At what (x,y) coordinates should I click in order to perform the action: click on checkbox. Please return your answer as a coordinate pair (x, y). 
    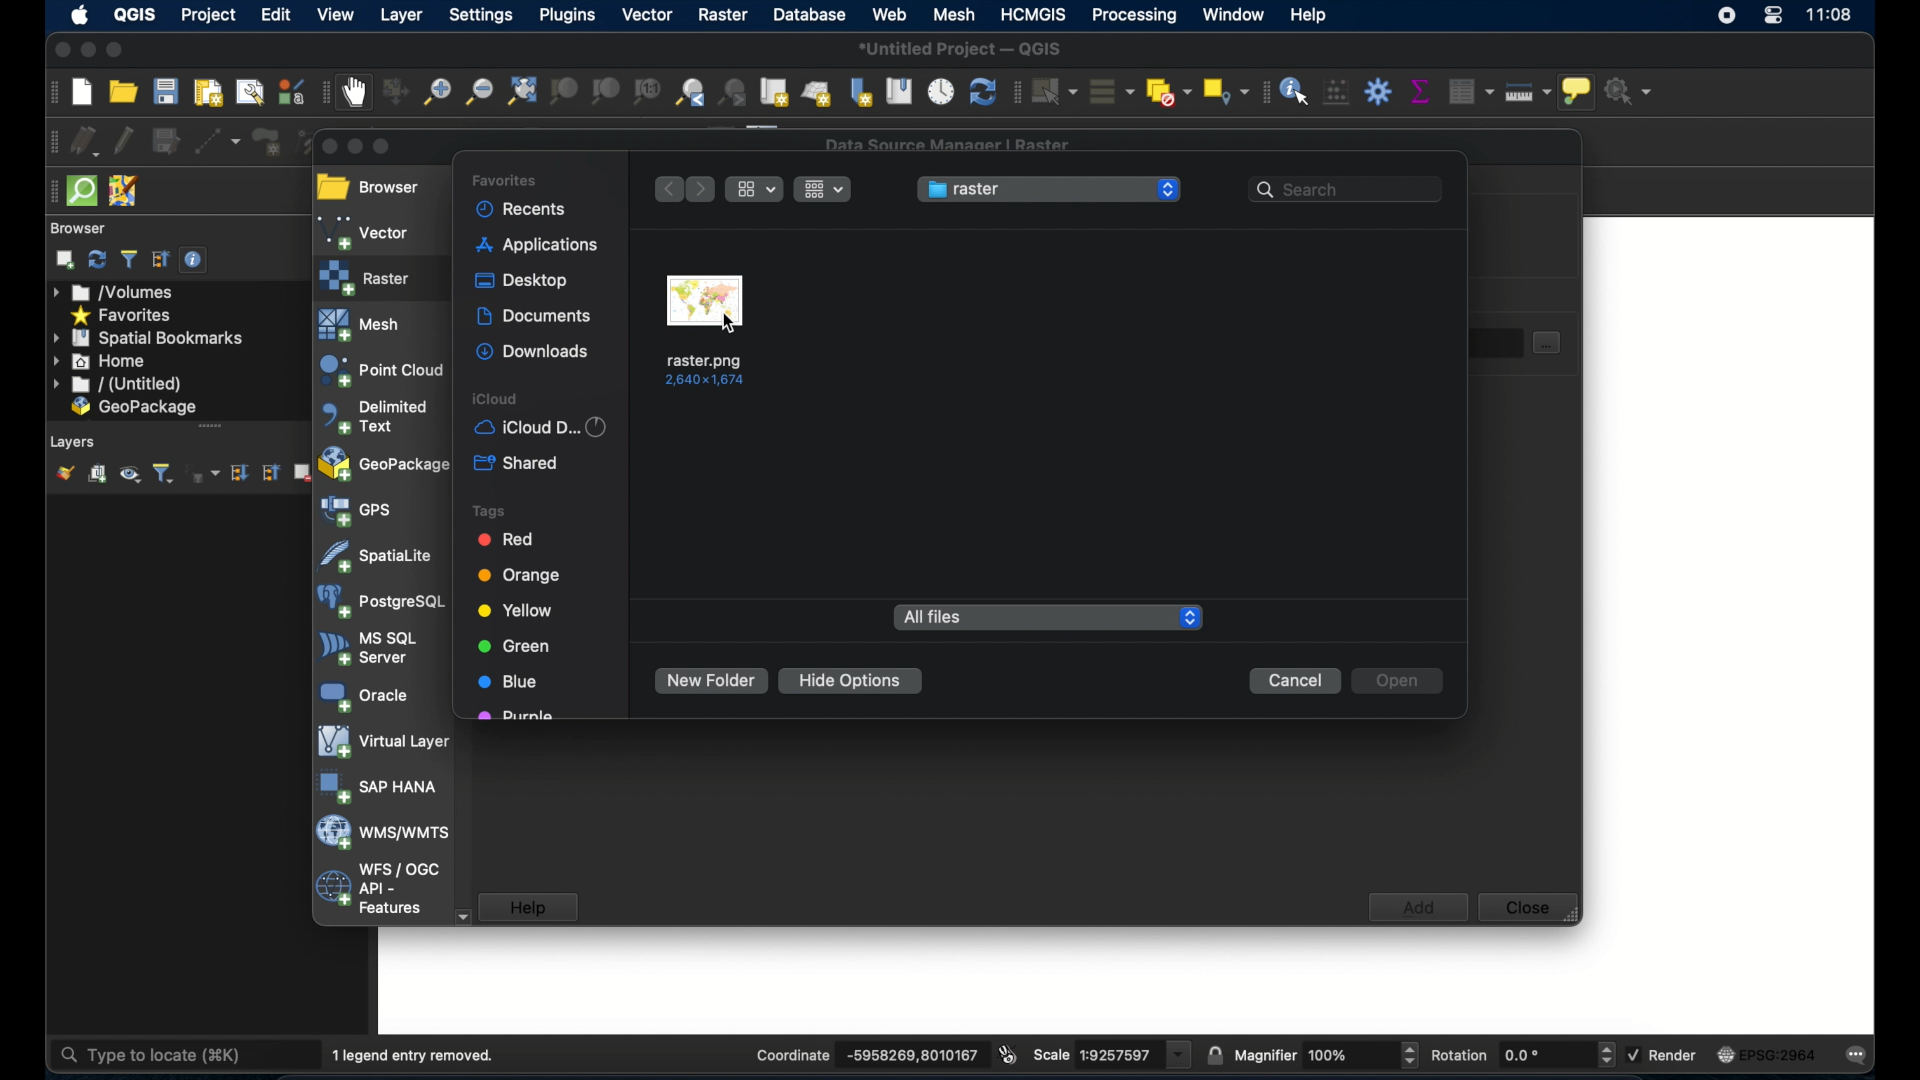
    Looking at the image, I should click on (1632, 1053).